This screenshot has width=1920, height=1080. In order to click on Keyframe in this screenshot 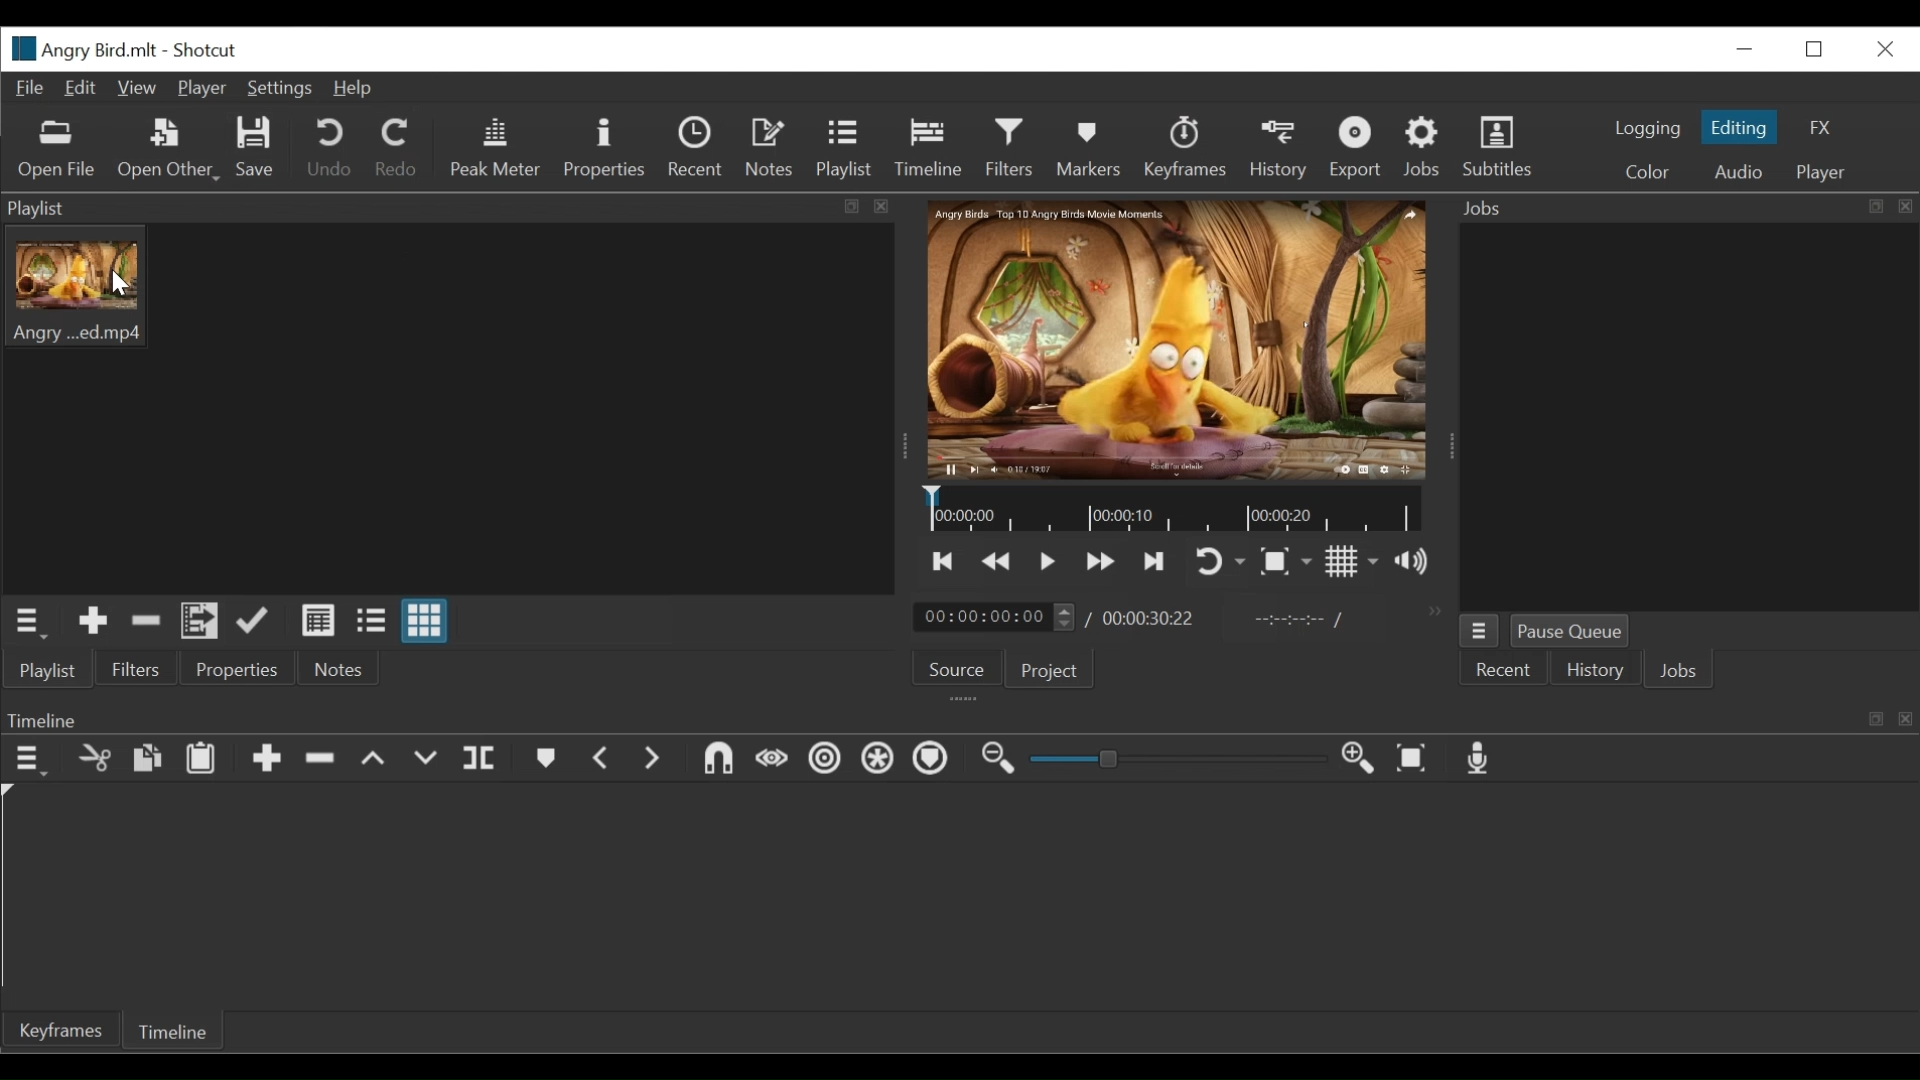, I will do `click(56, 1031)`.